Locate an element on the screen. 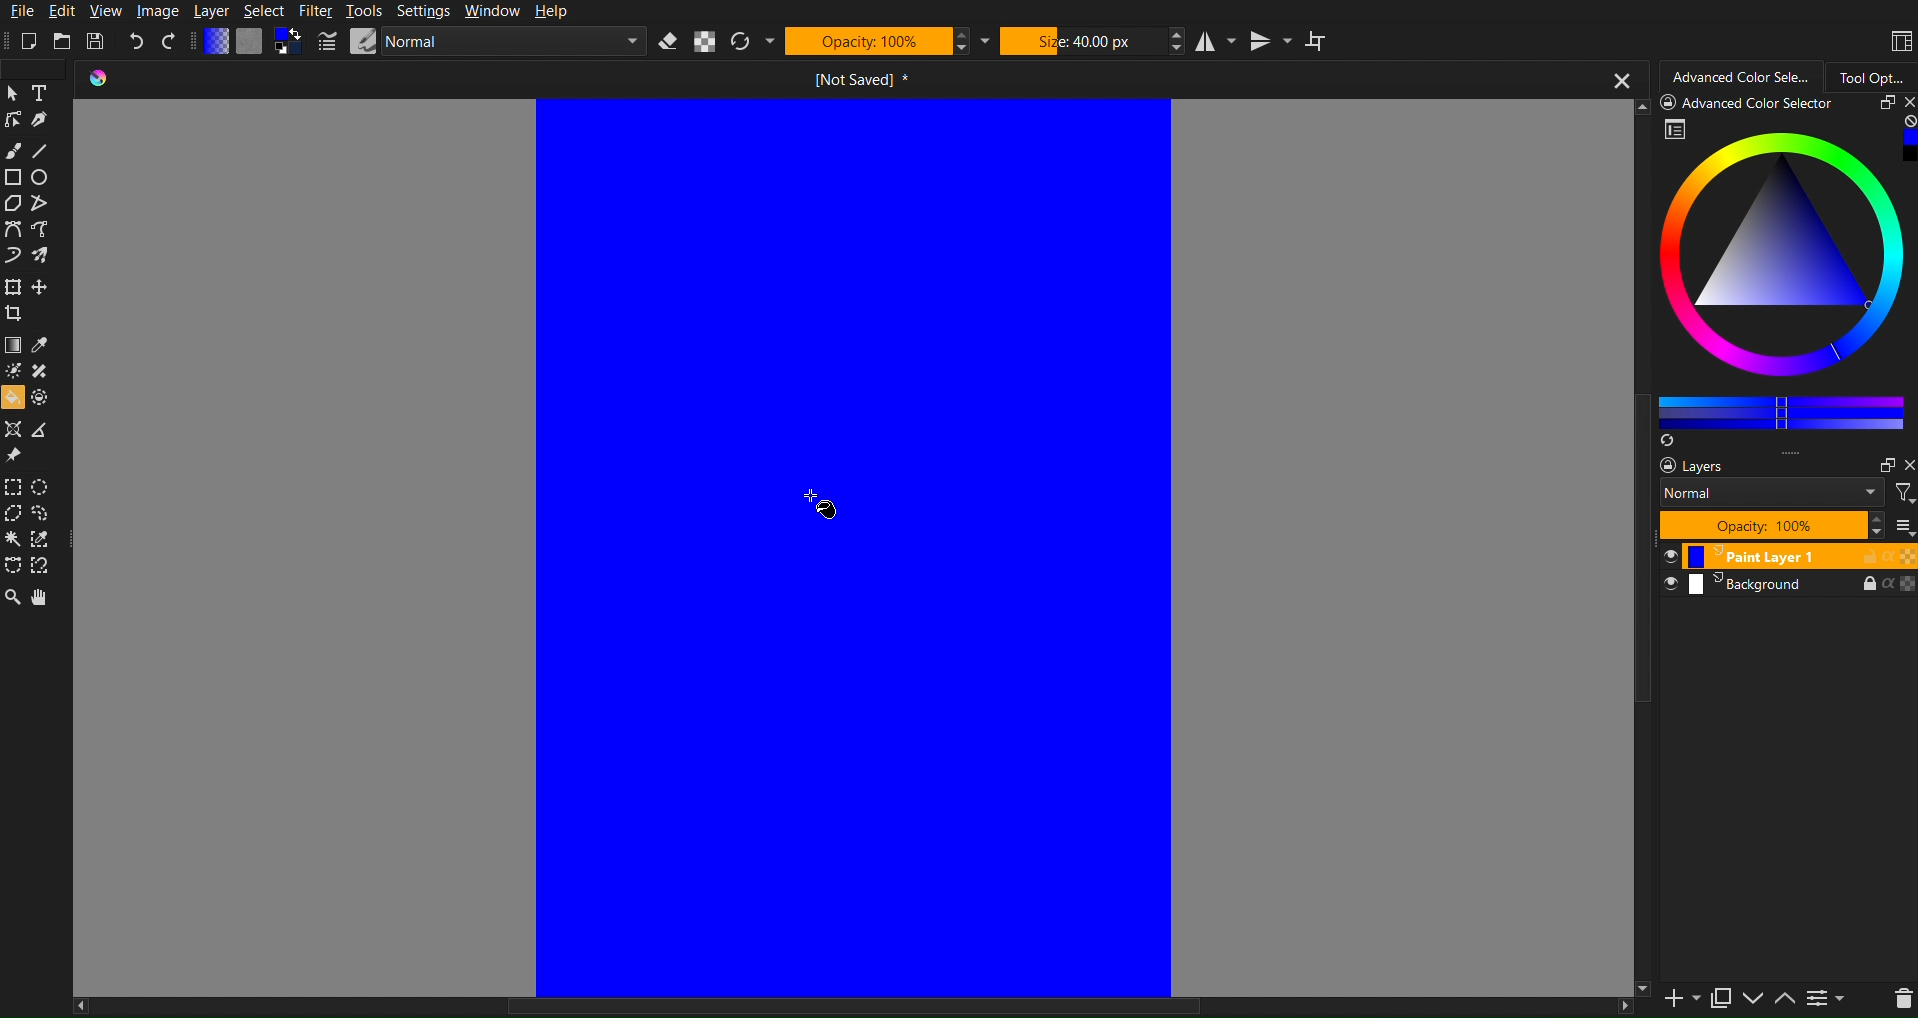 This screenshot has height=1018, width=1918. Delete is located at coordinates (1900, 998).